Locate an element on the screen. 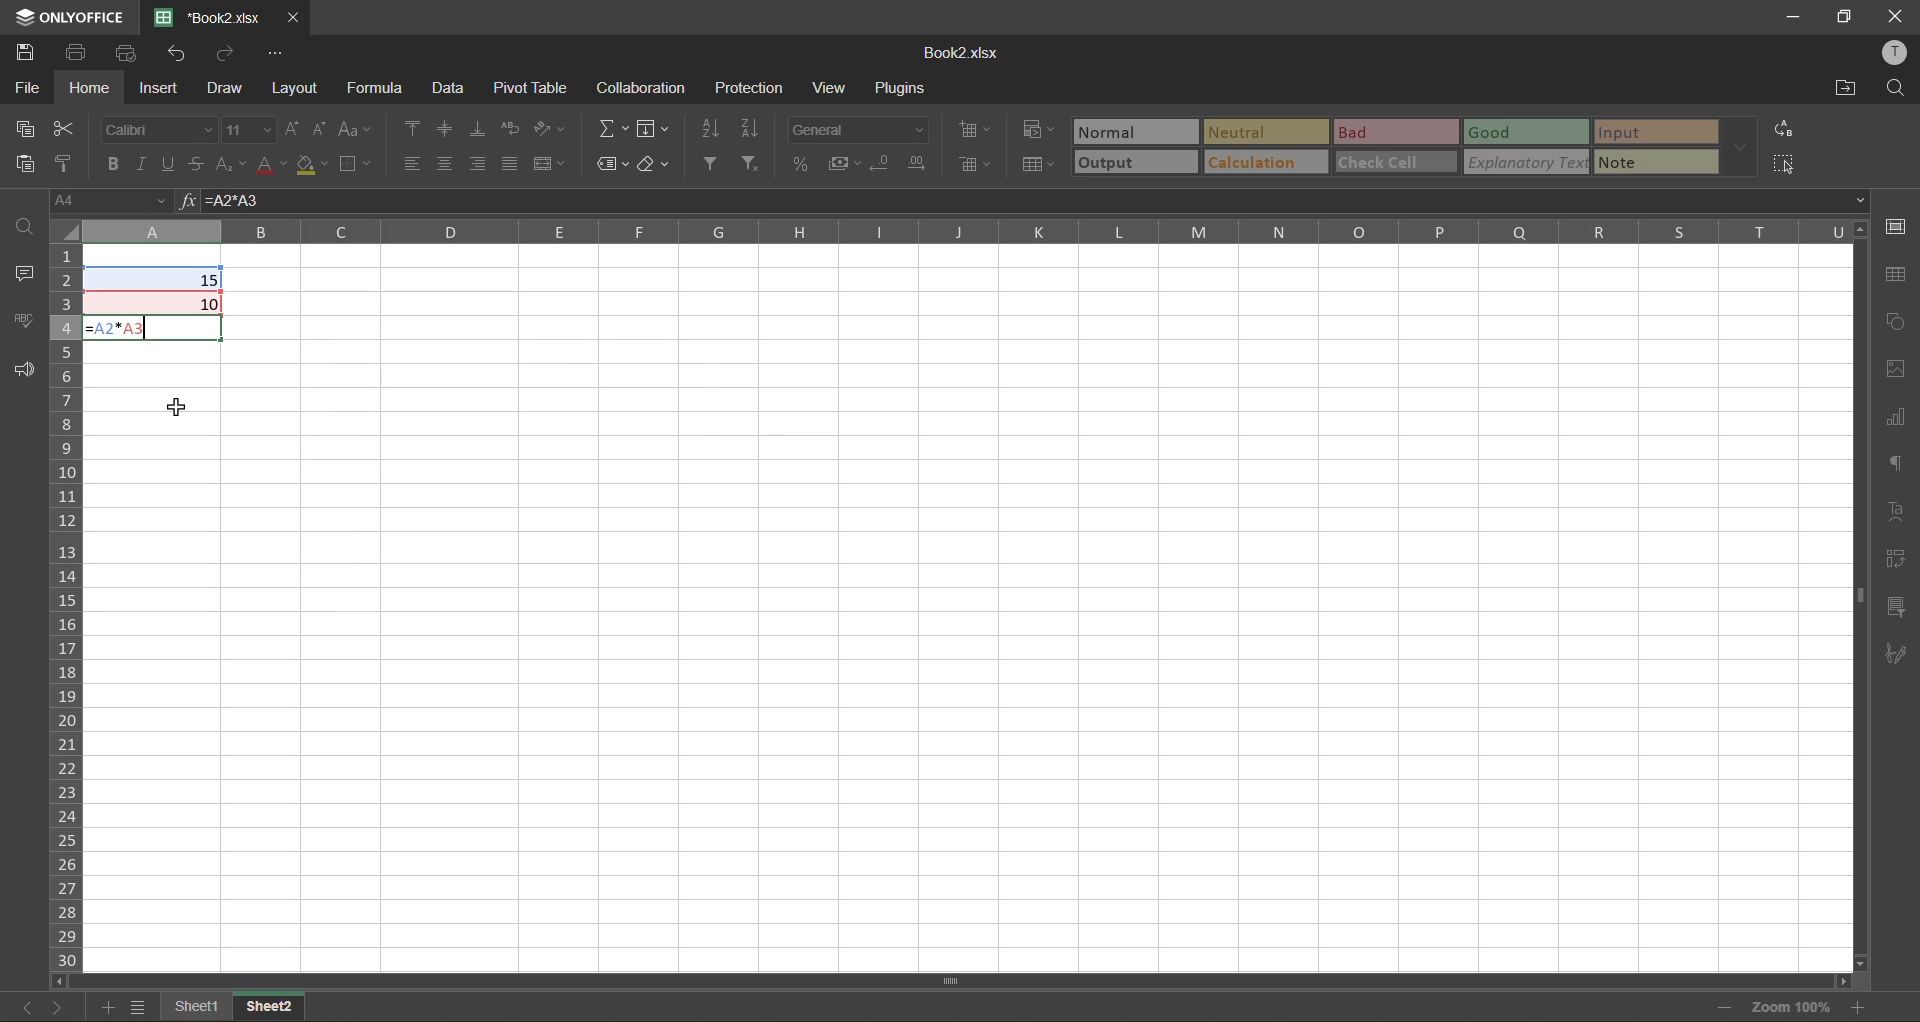 This screenshot has width=1920, height=1022. bold is located at coordinates (111, 160).